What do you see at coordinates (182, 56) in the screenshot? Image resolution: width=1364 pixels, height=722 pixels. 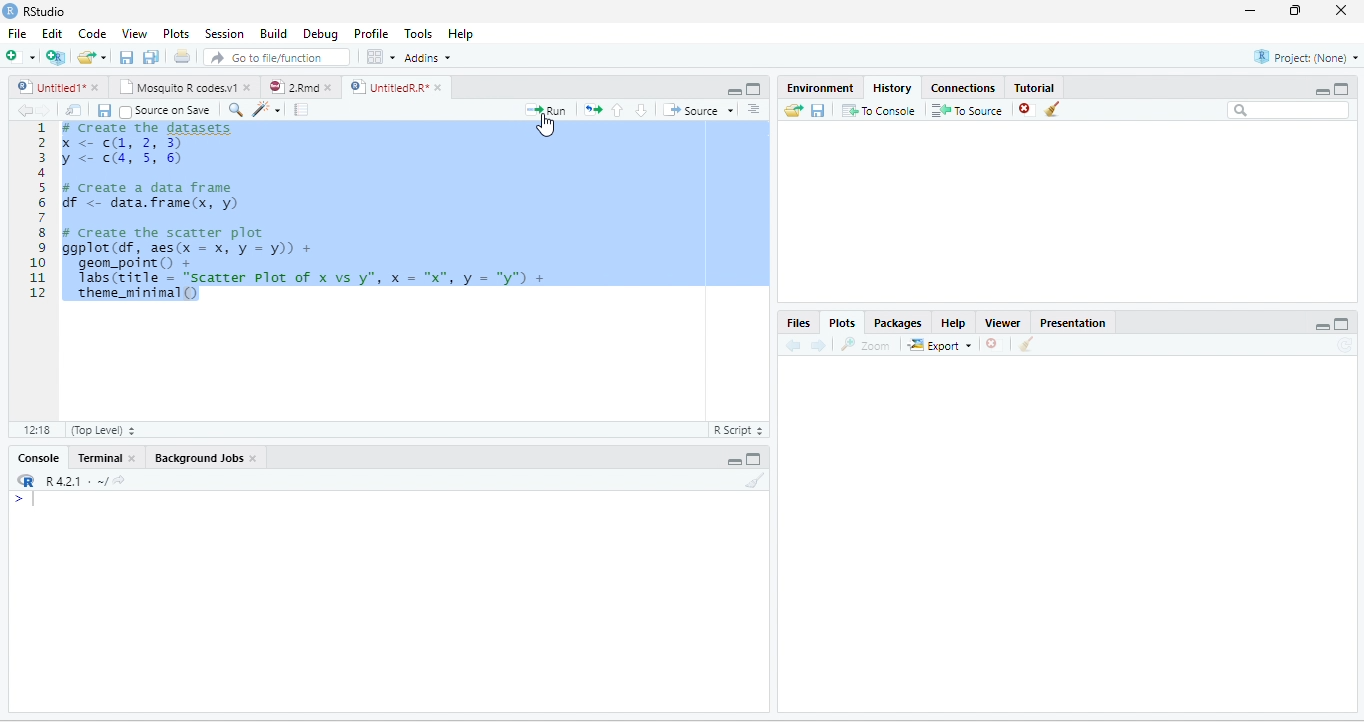 I see `Print the current file` at bounding box center [182, 56].